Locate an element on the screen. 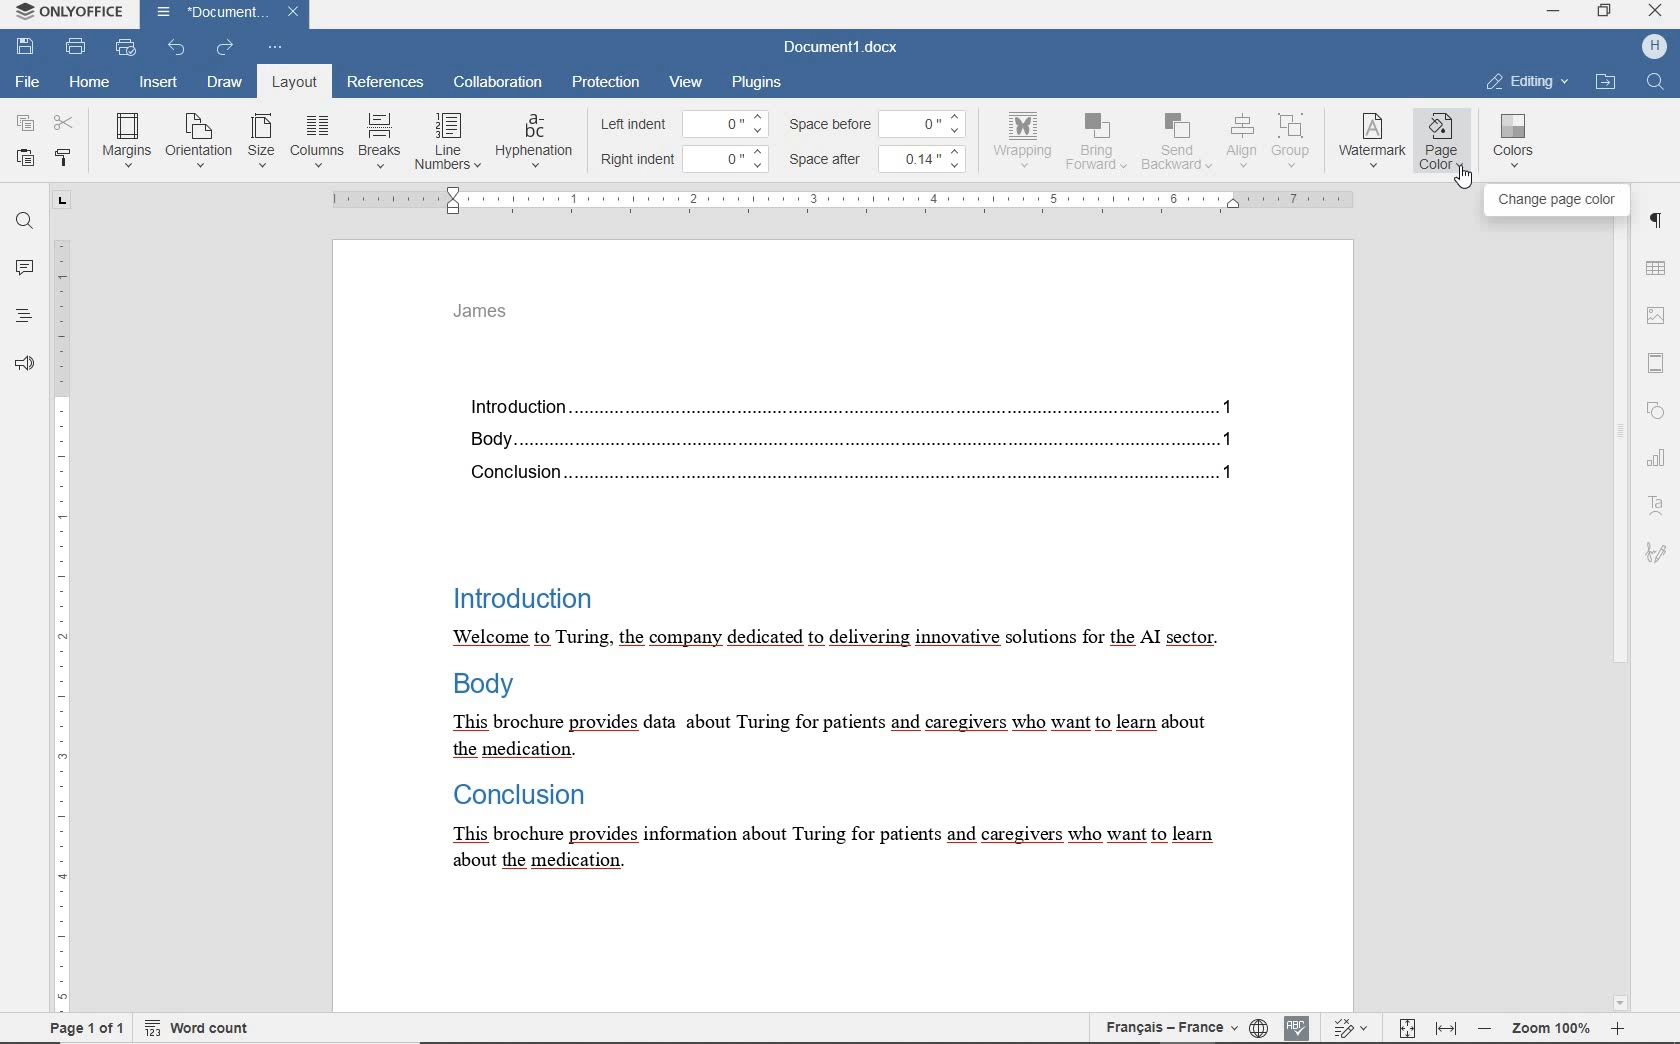 This screenshot has height=1044, width=1680. save is located at coordinates (28, 46).